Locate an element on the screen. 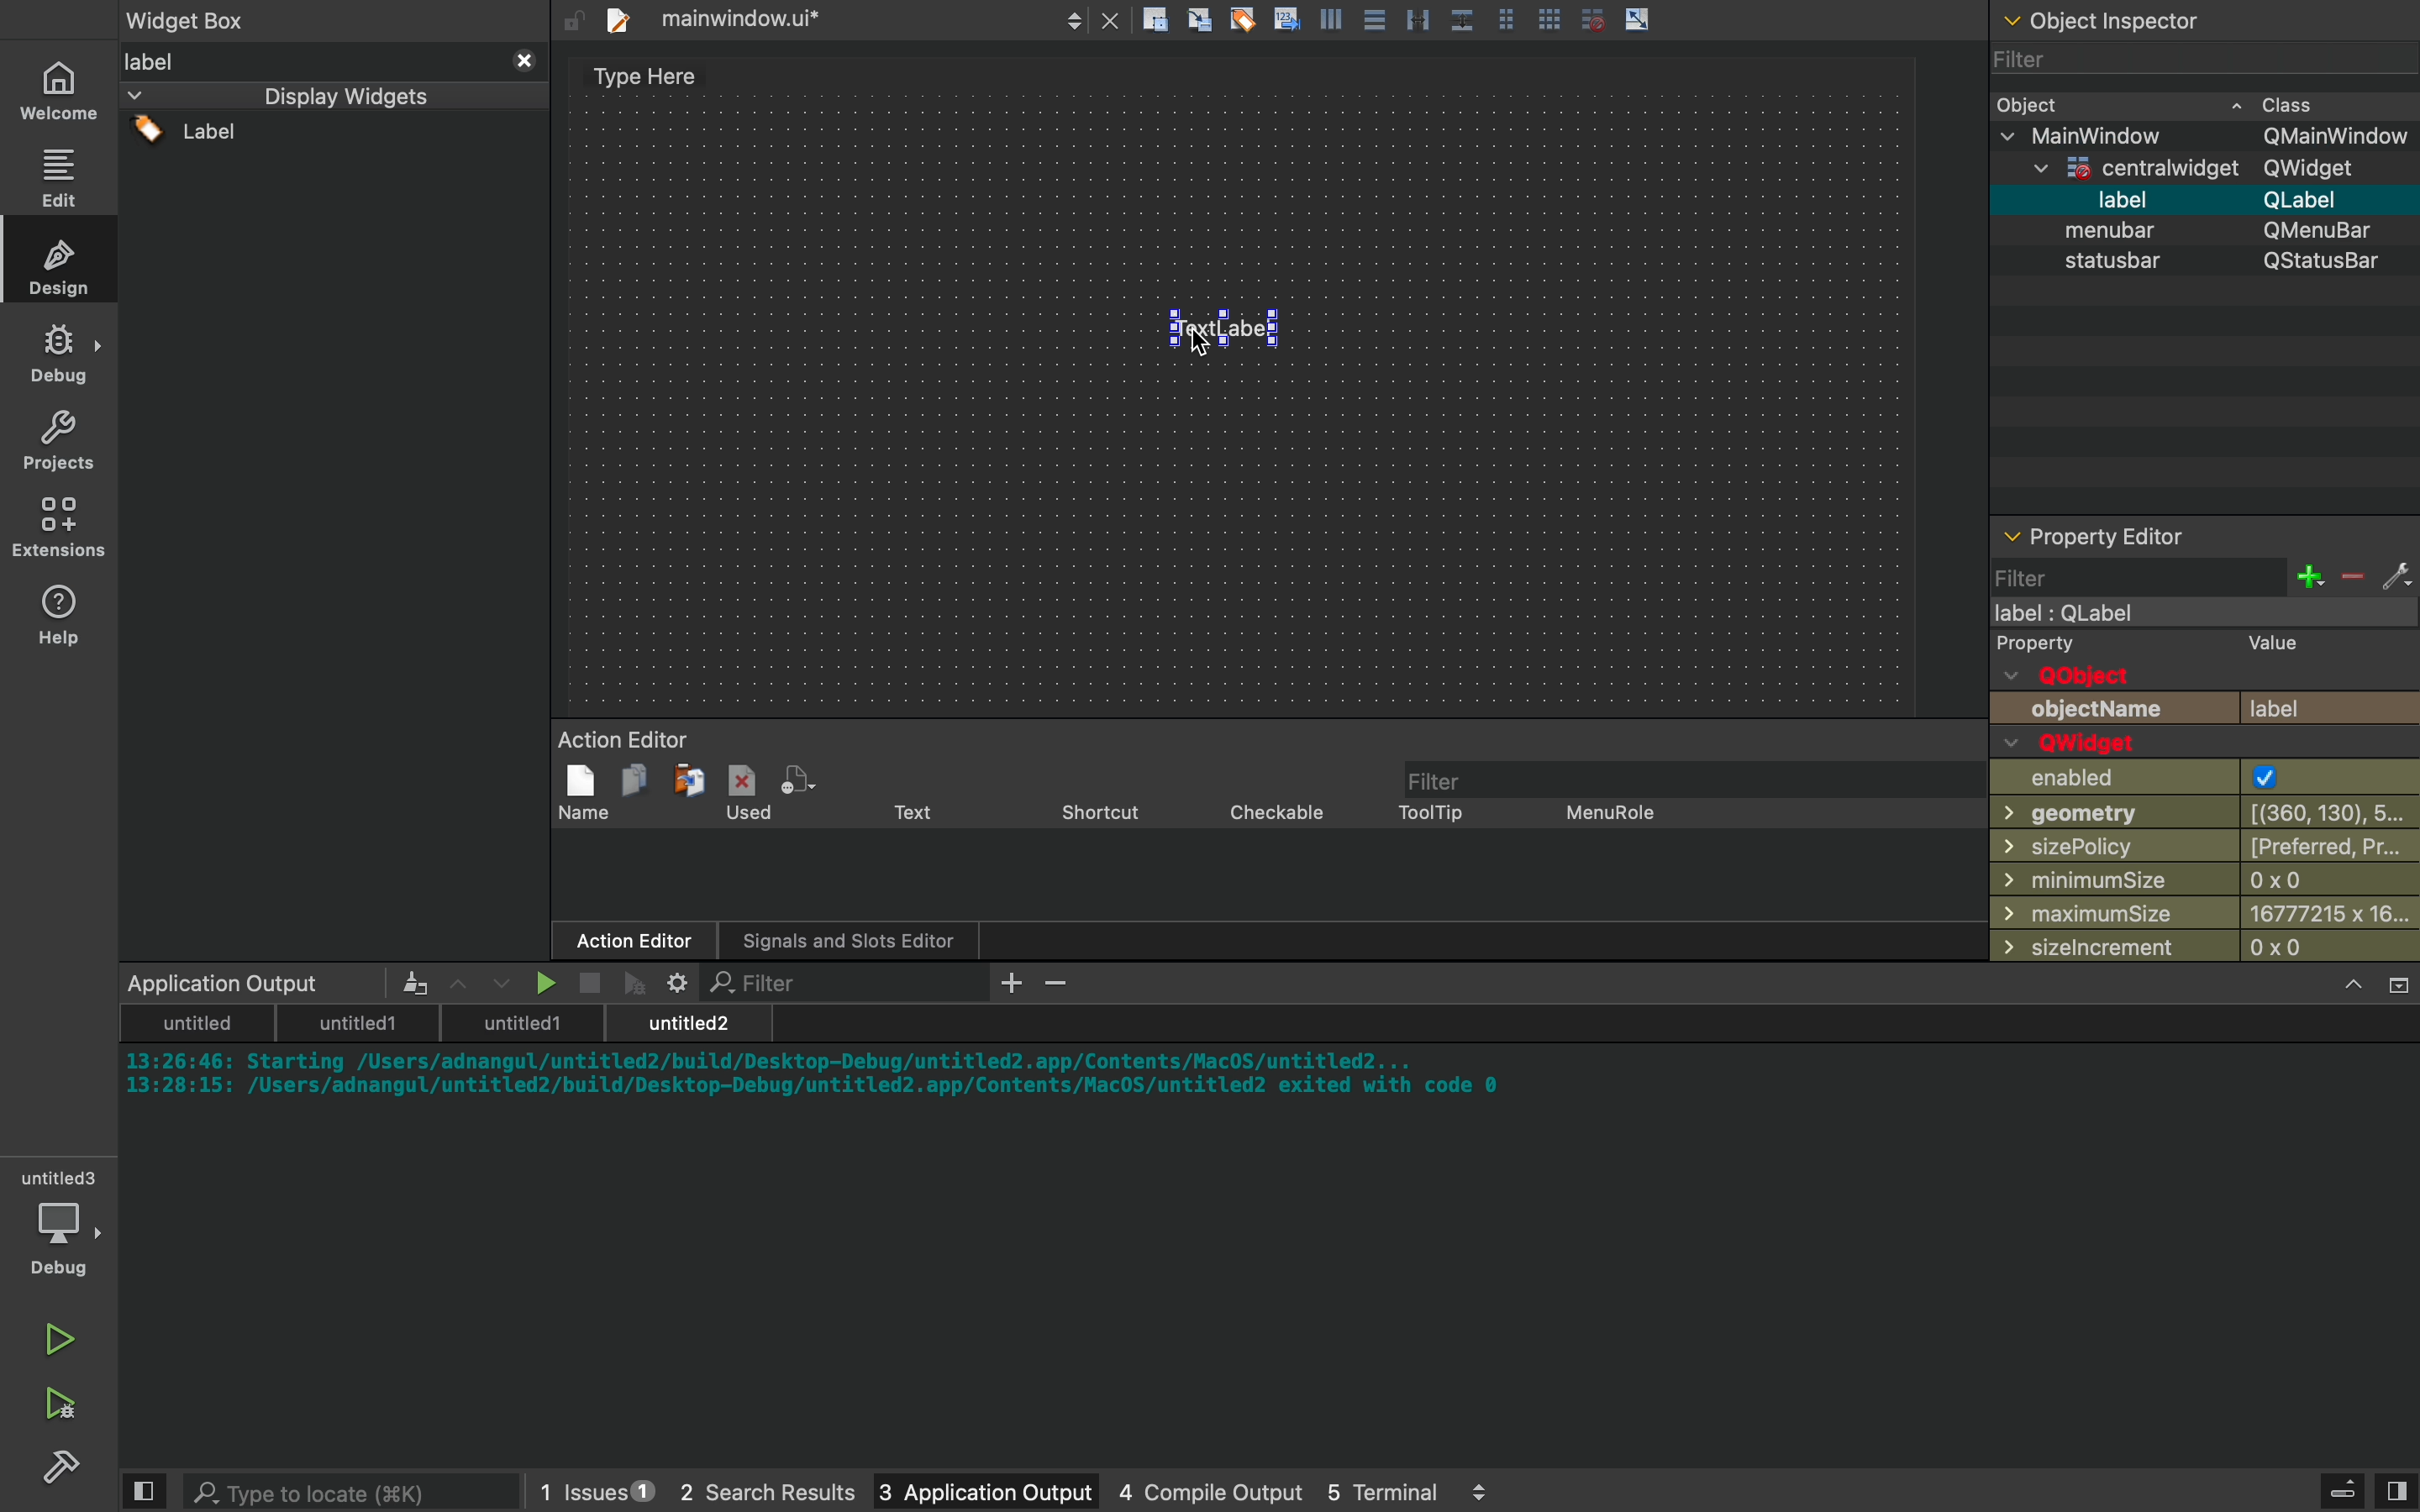  edit is located at coordinates (63, 176).